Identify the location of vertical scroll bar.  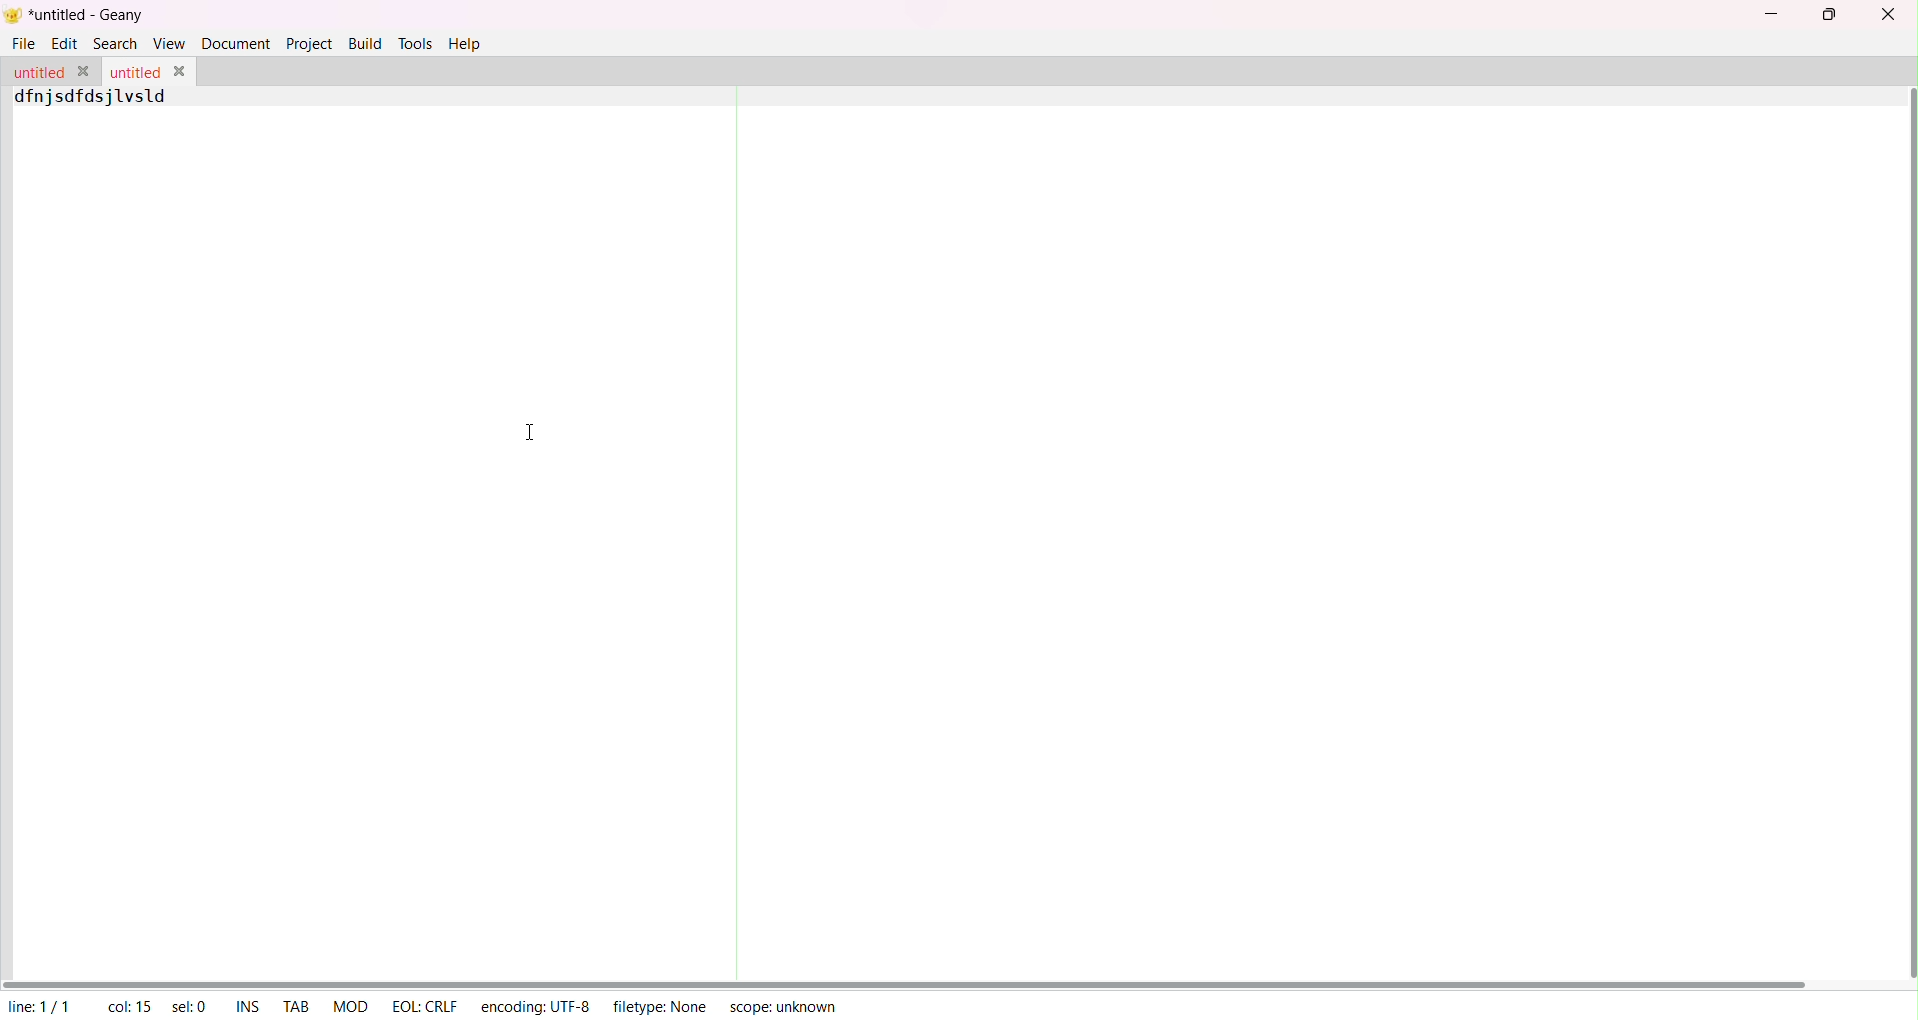
(1907, 530).